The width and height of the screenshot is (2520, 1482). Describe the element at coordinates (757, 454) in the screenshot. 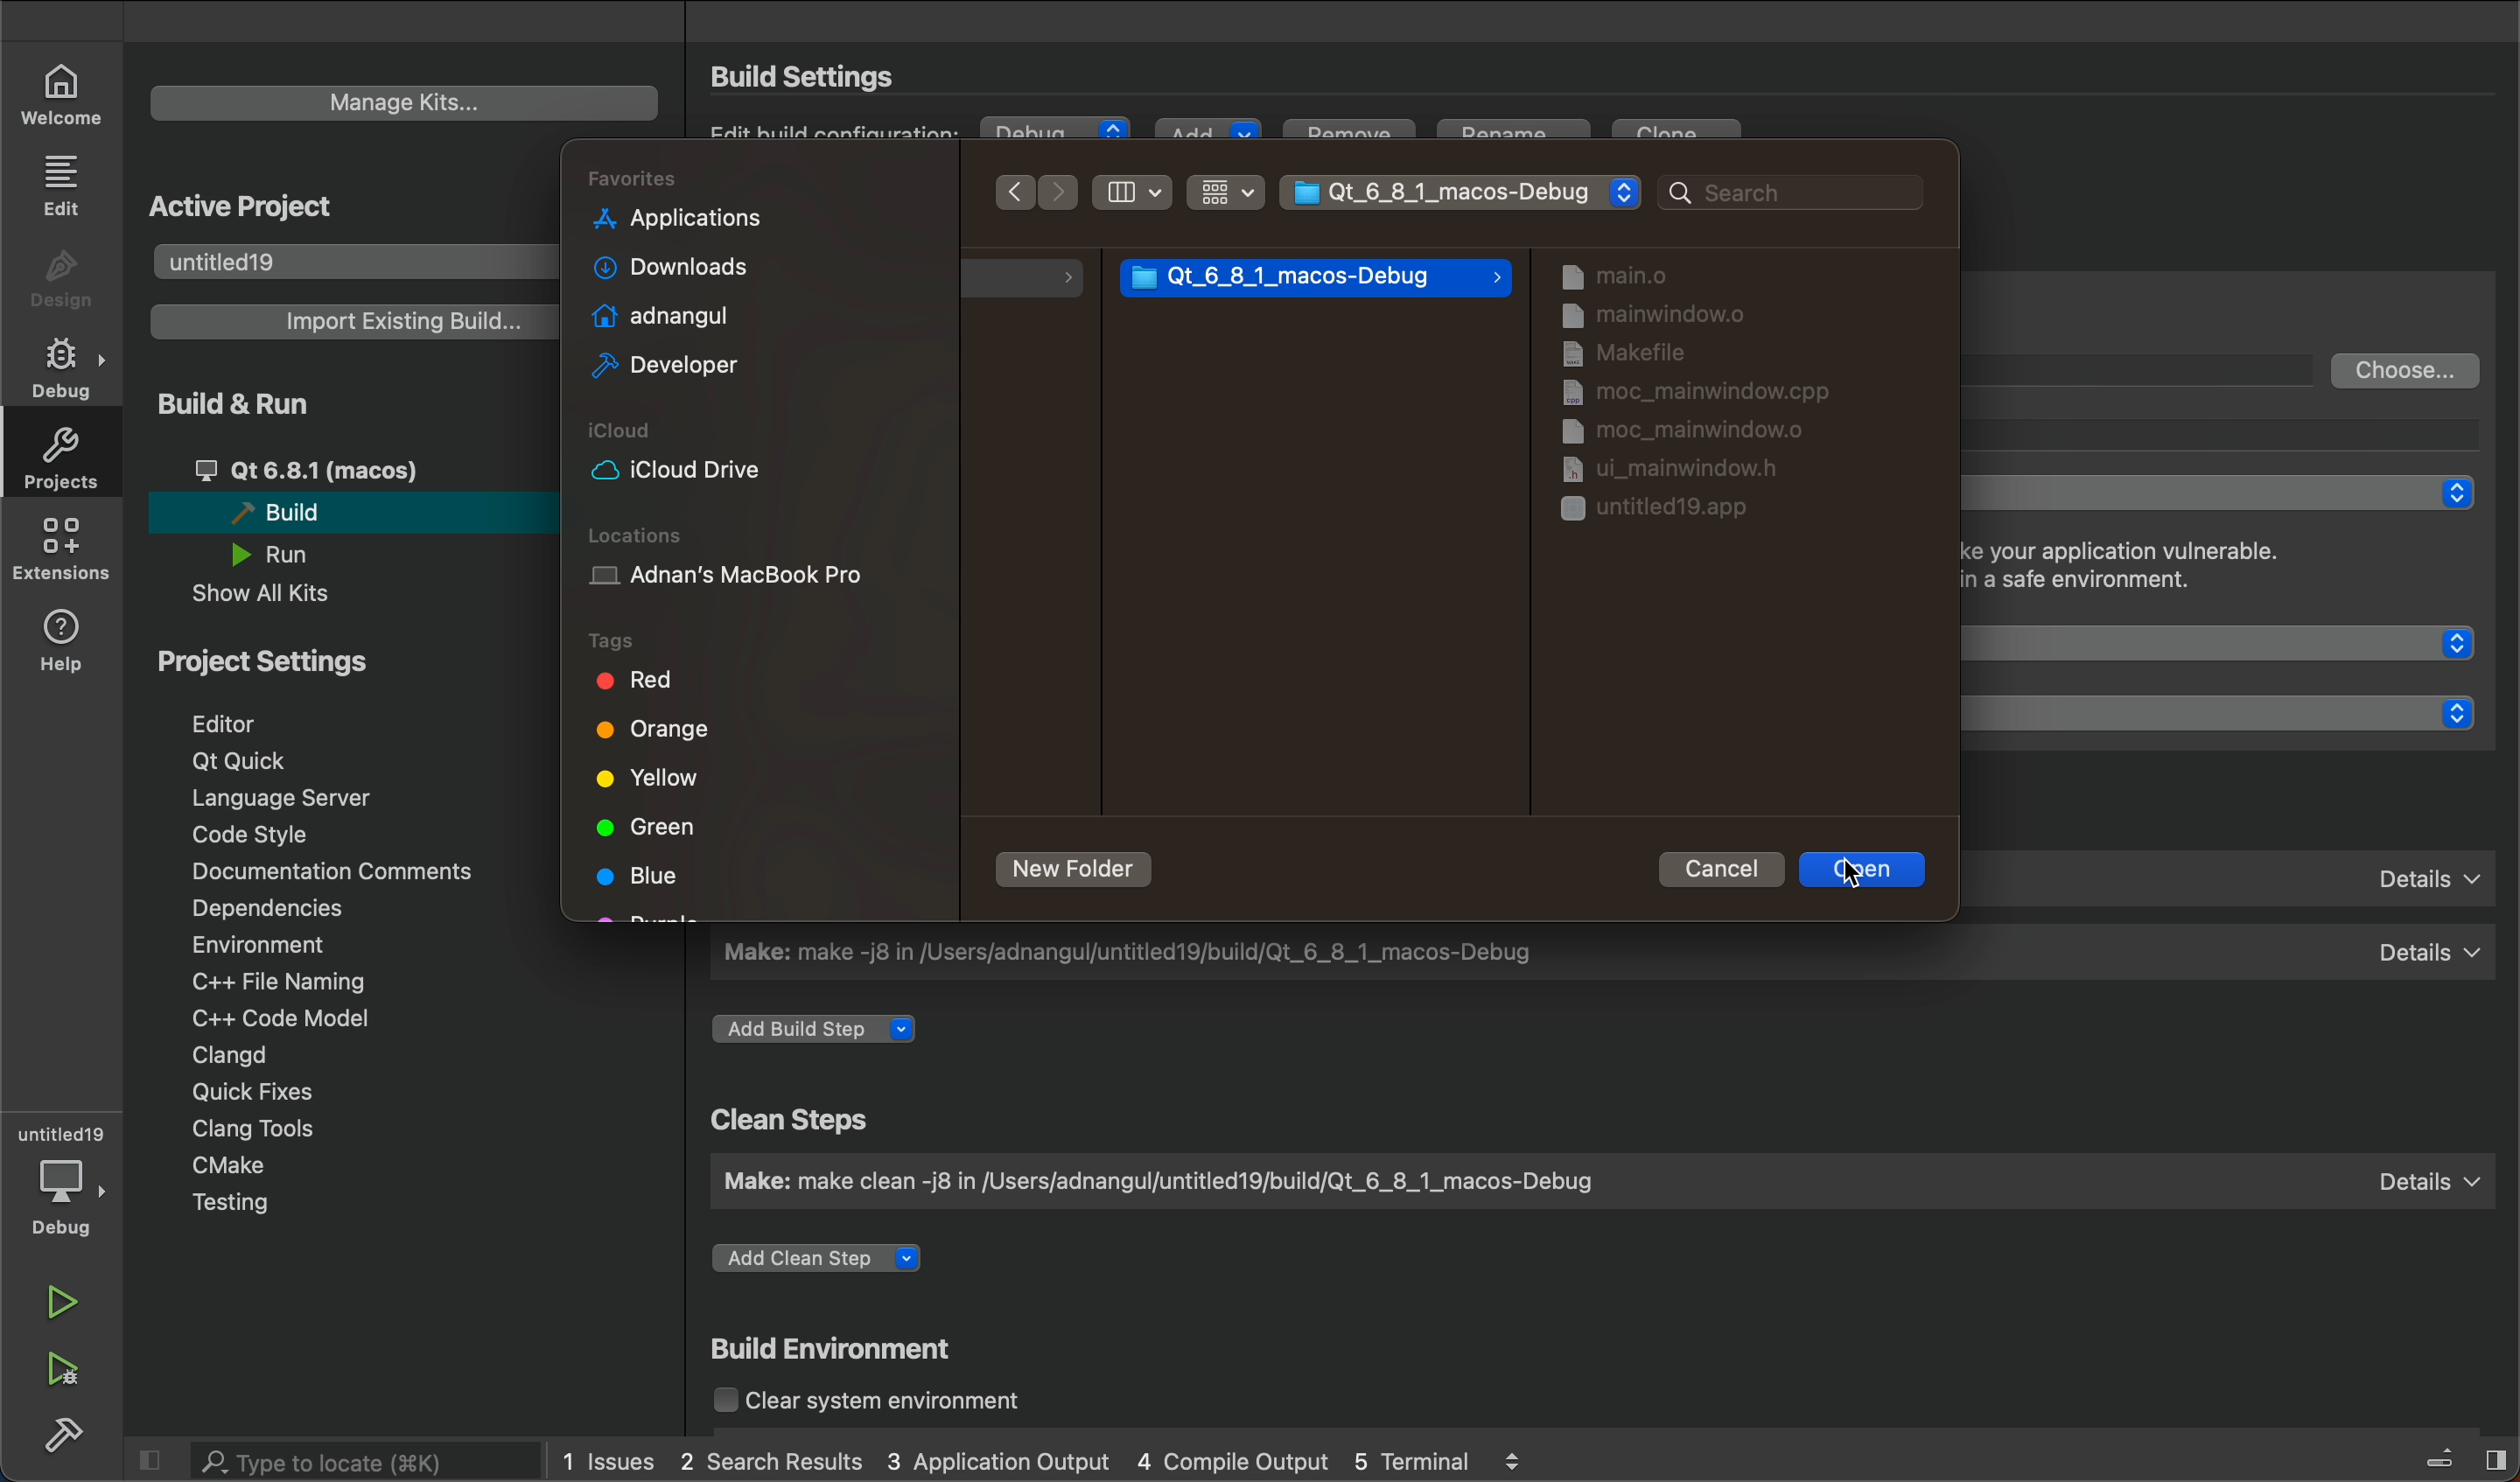

I see `cloud` at that location.